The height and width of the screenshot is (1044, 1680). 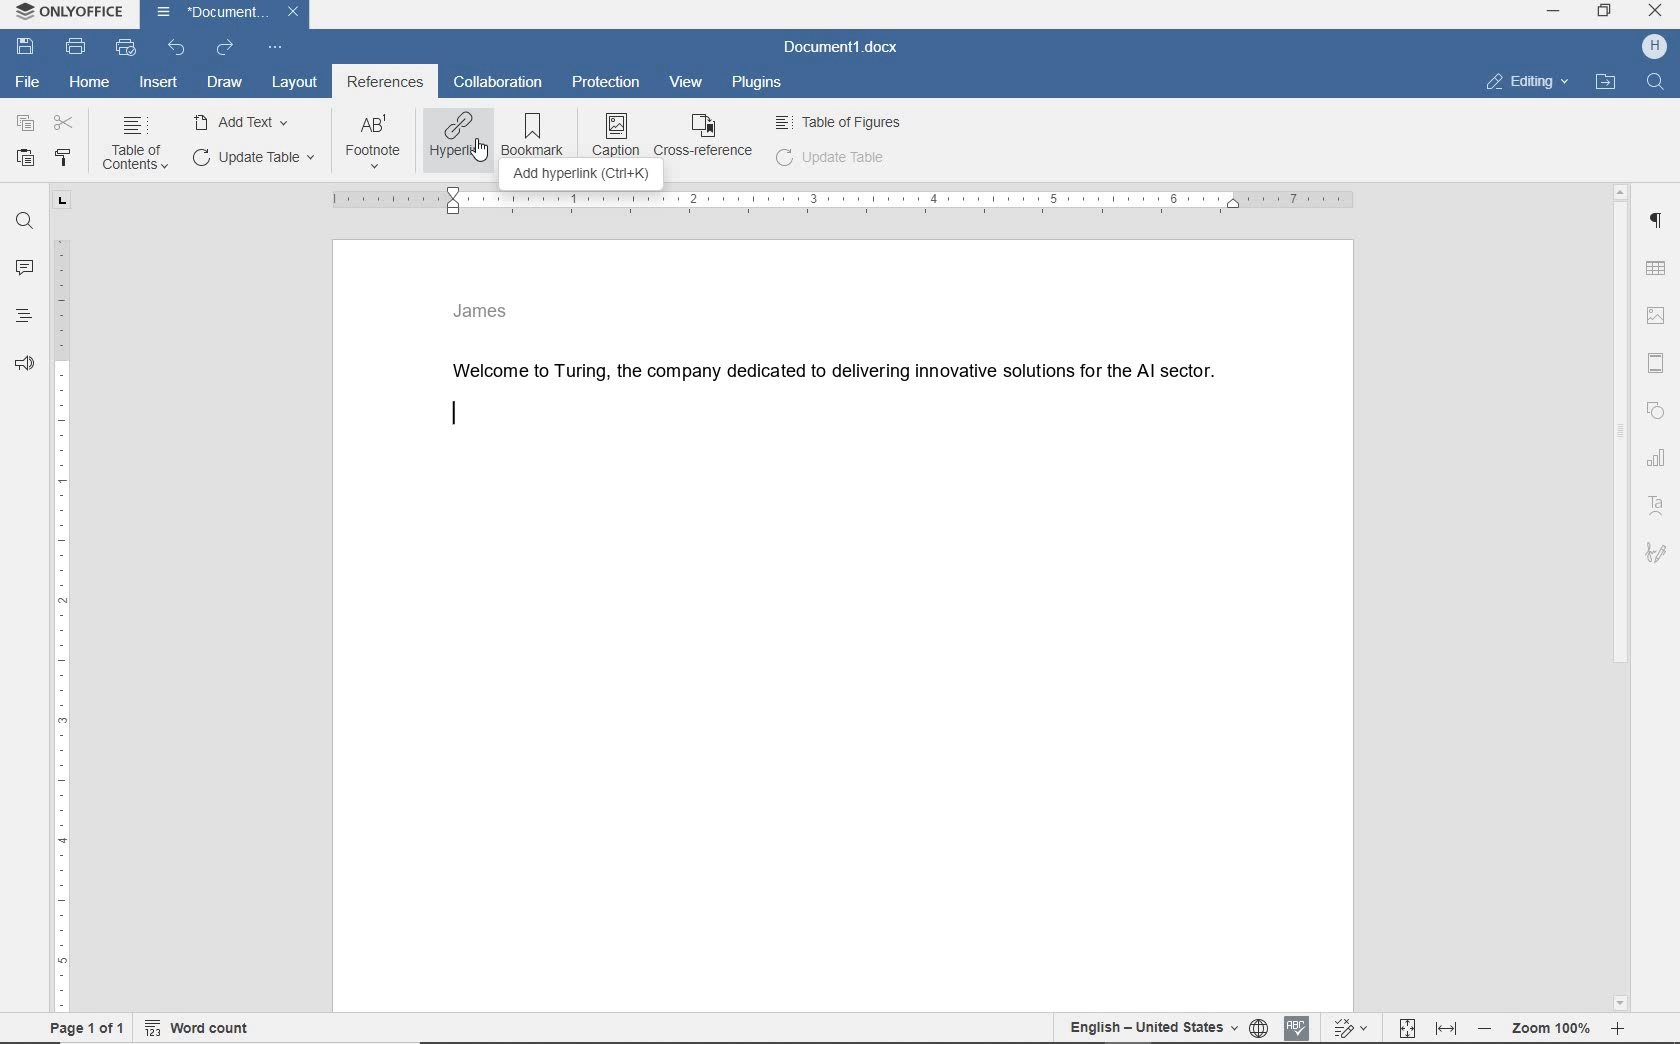 What do you see at coordinates (1141, 1029) in the screenshot?
I see `English - United States` at bounding box center [1141, 1029].